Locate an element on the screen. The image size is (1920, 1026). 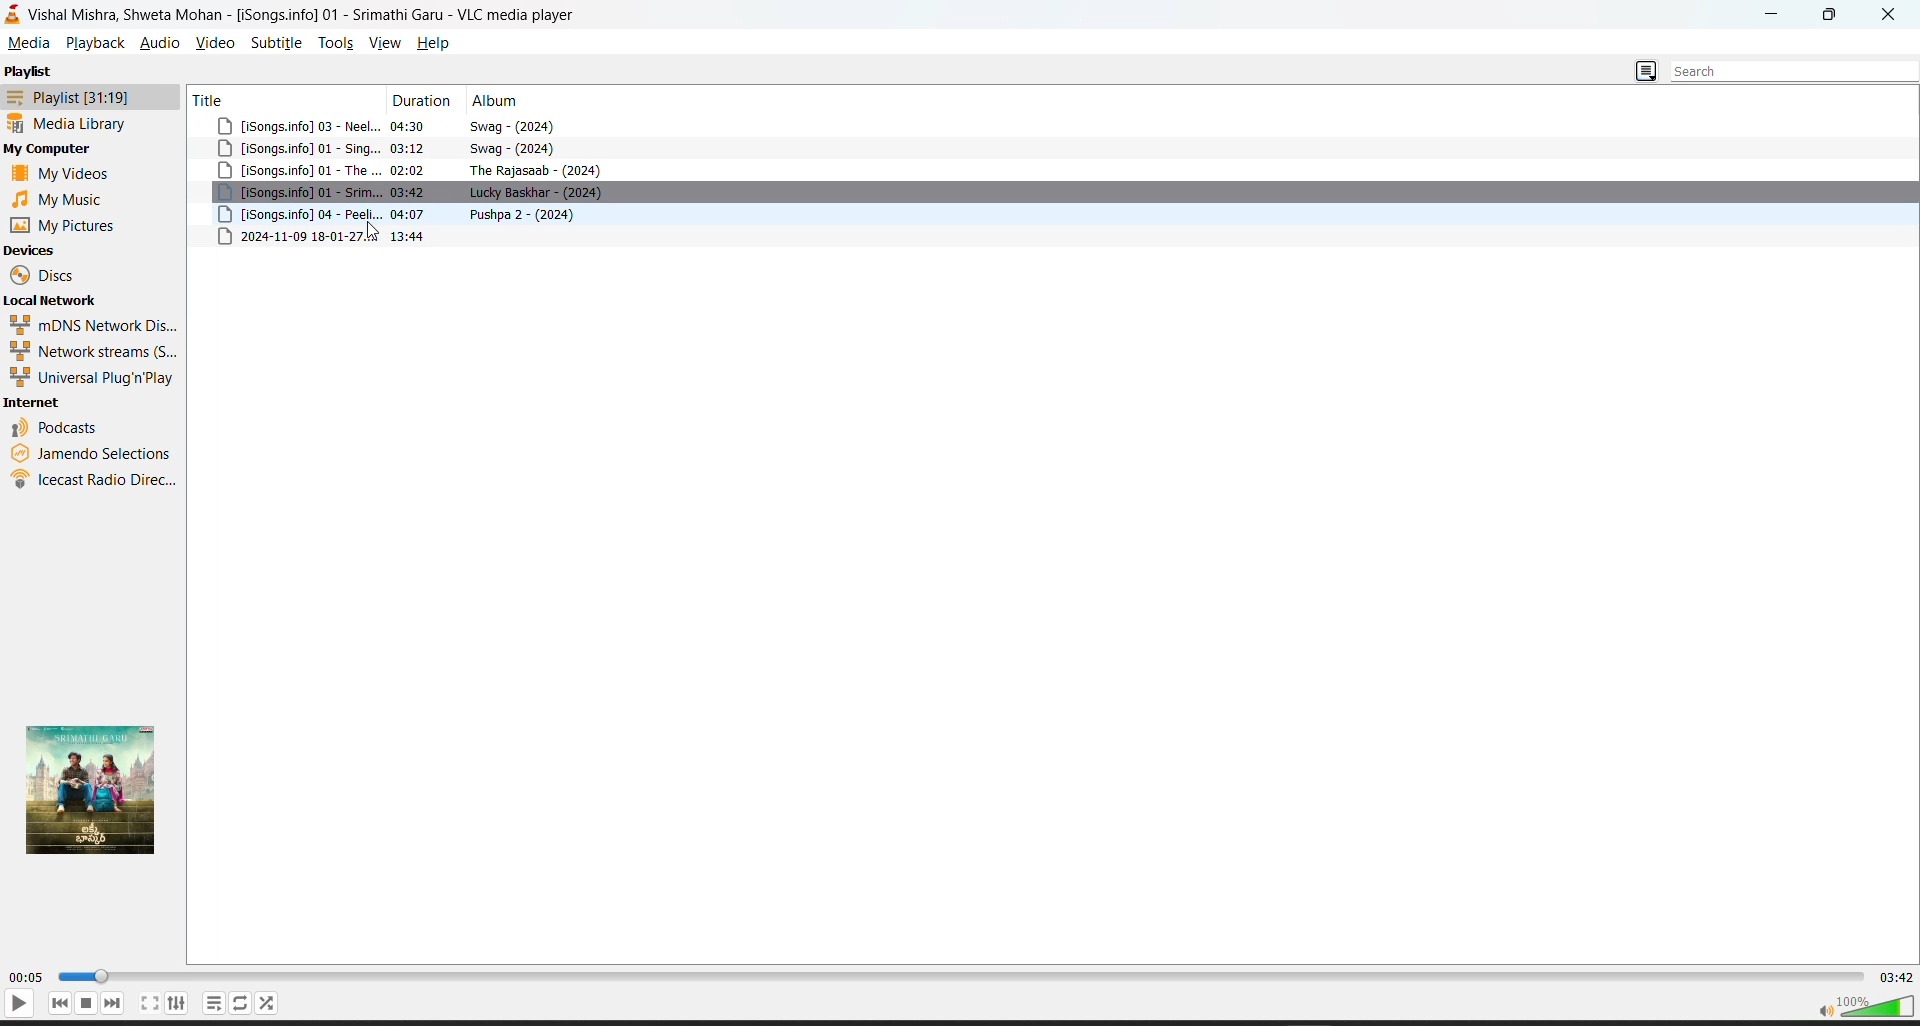
media library is located at coordinates (67, 122).